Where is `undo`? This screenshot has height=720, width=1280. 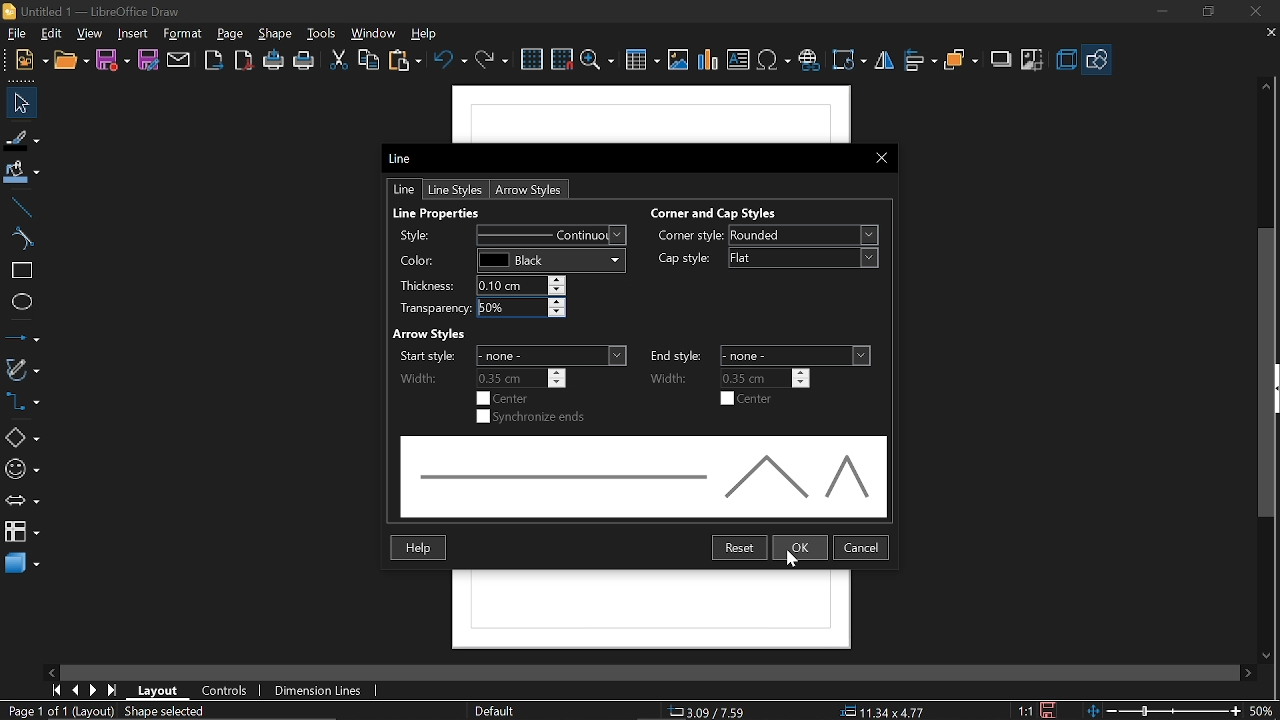 undo is located at coordinates (451, 63).